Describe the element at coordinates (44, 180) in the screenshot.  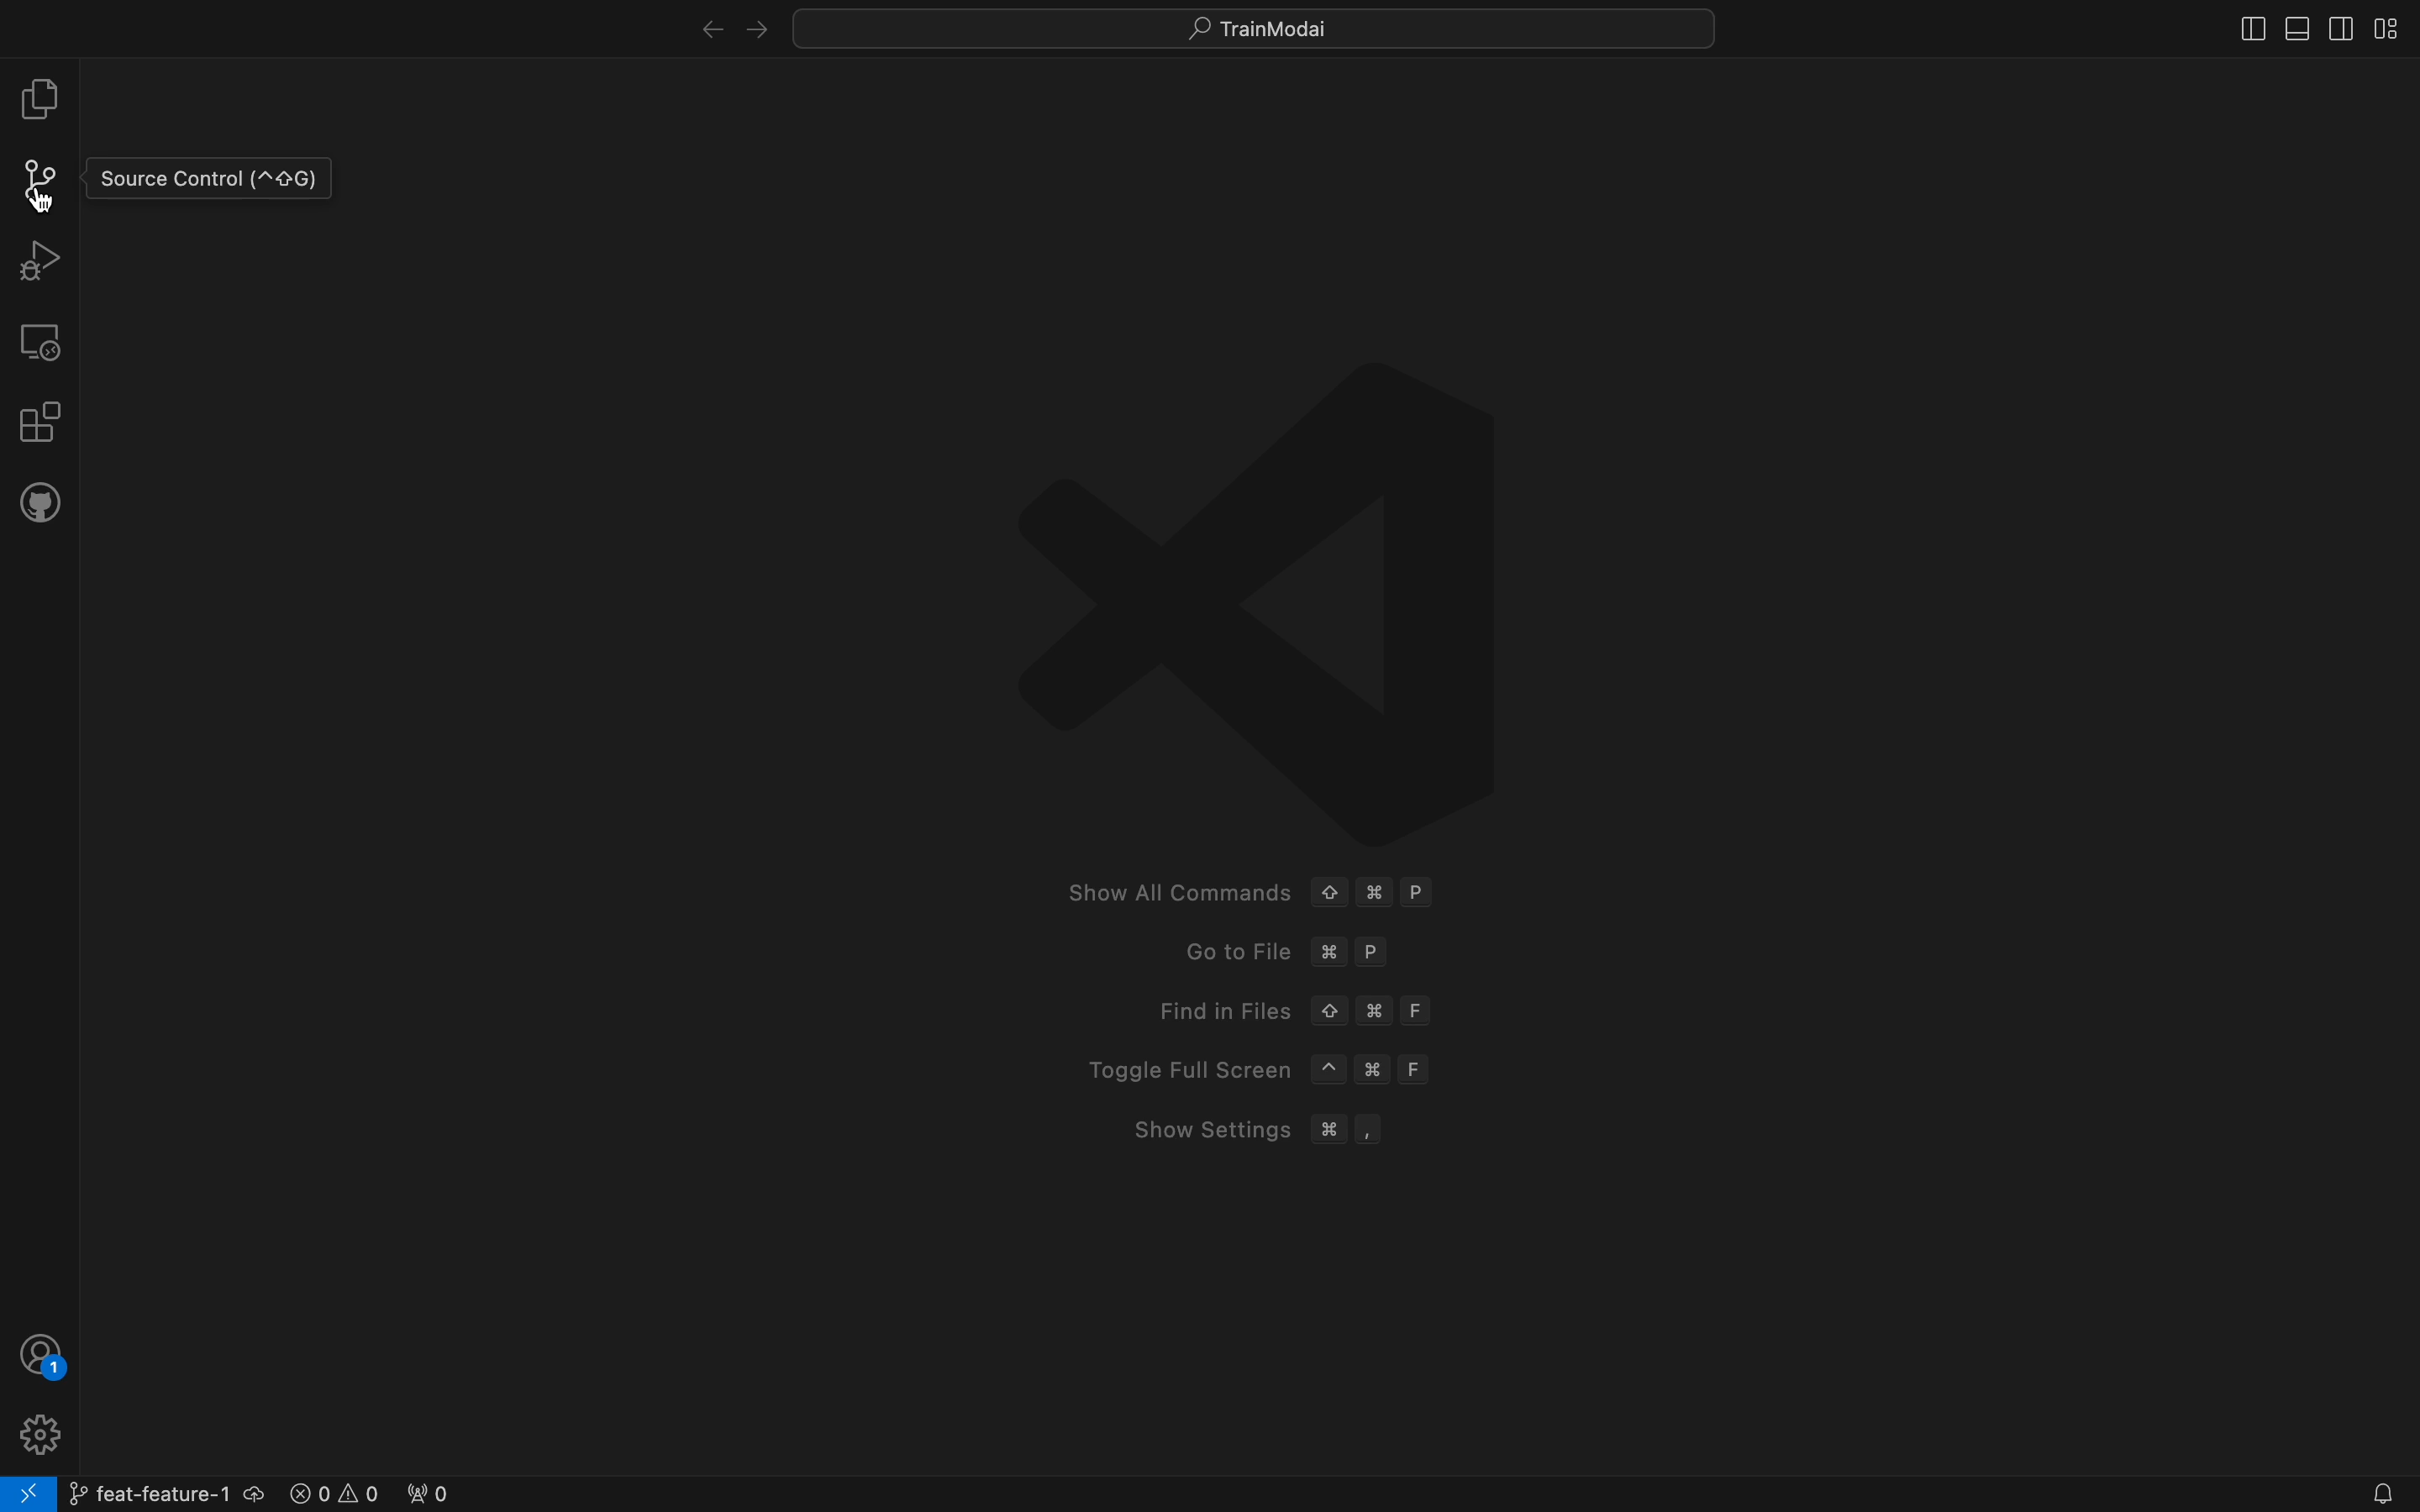
I see `git` at that location.